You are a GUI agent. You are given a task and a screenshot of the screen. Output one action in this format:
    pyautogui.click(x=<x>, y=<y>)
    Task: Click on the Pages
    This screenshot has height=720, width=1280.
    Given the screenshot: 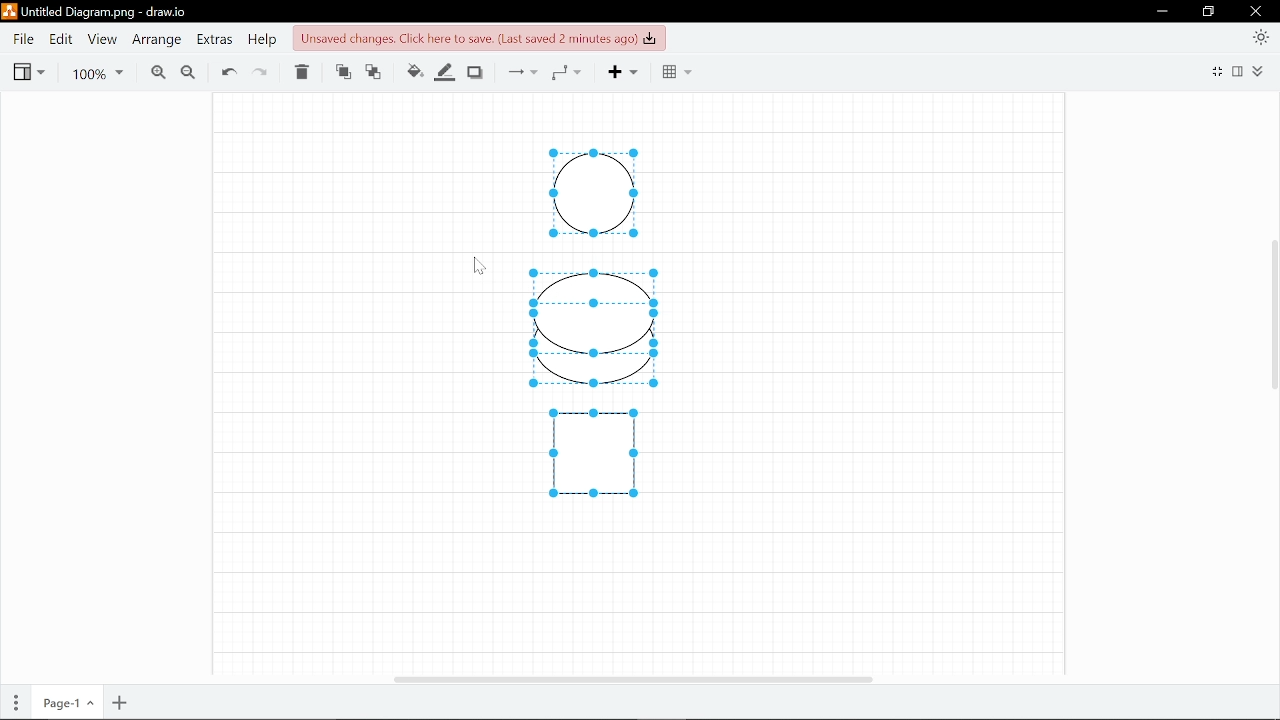 What is the action you would take?
    pyautogui.click(x=14, y=704)
    